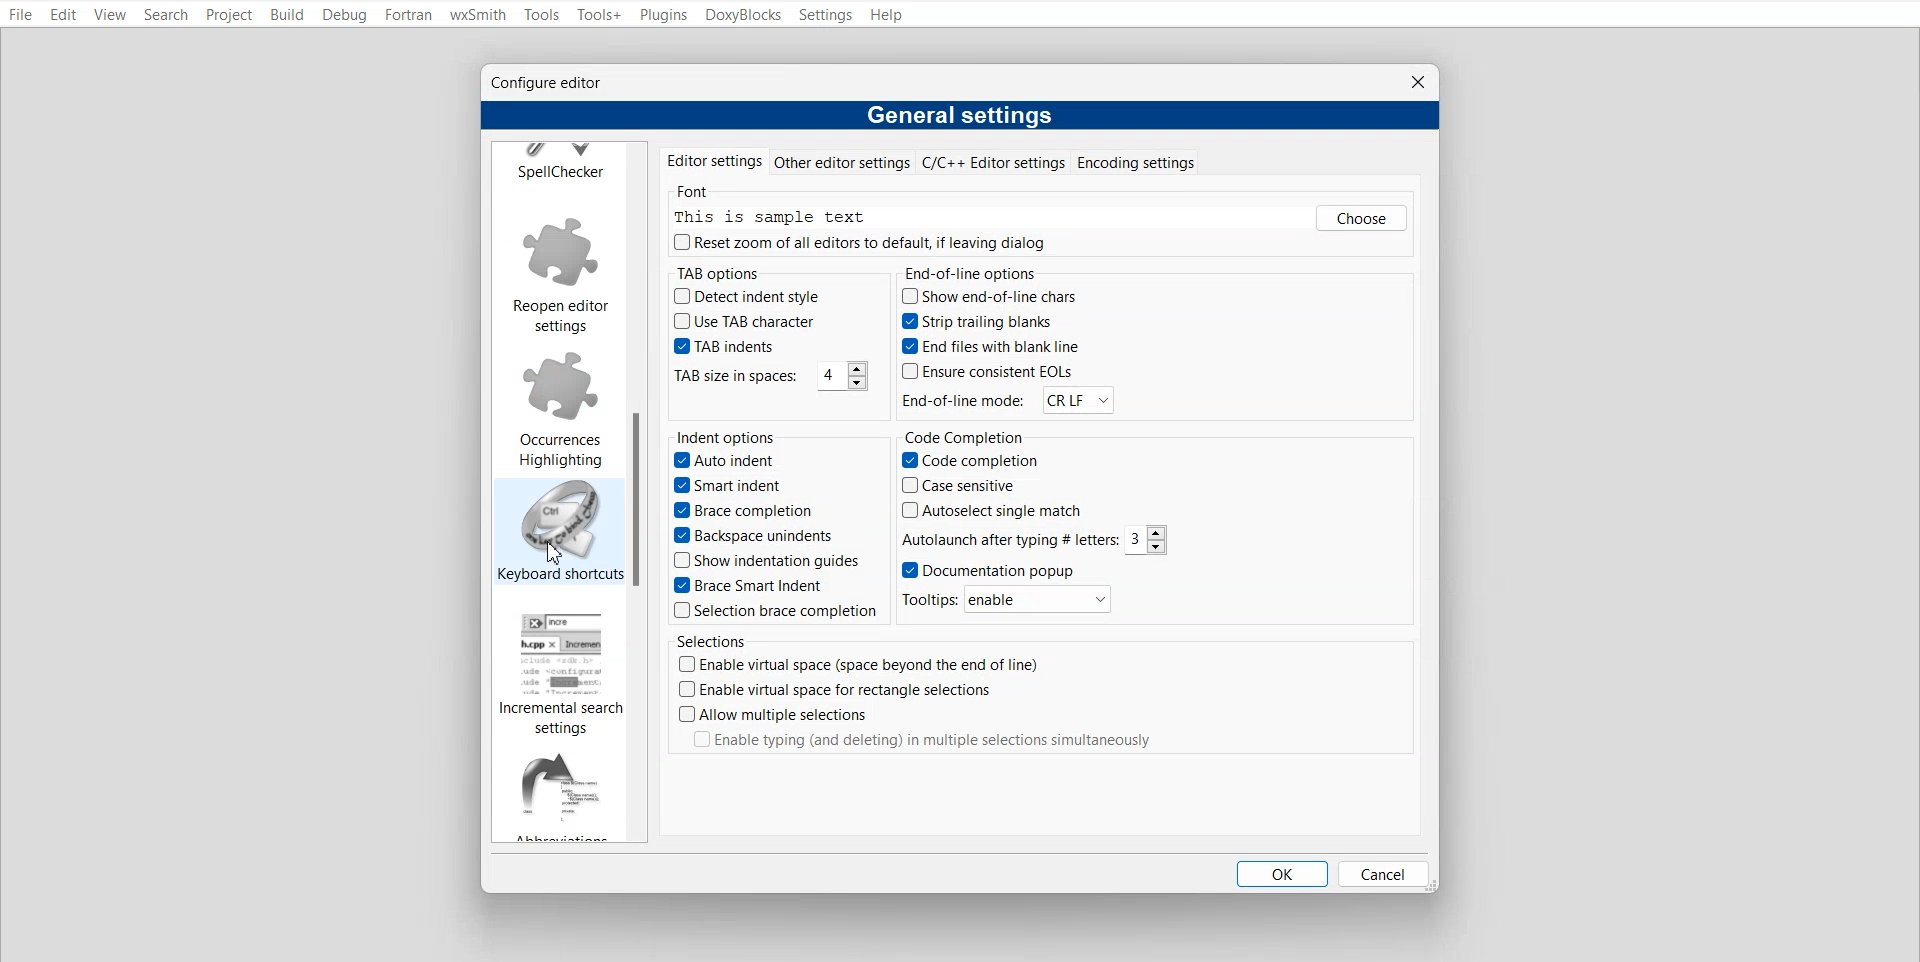 The image size is (1920, 962). I want to click on This is sample text, so click(776, 216).